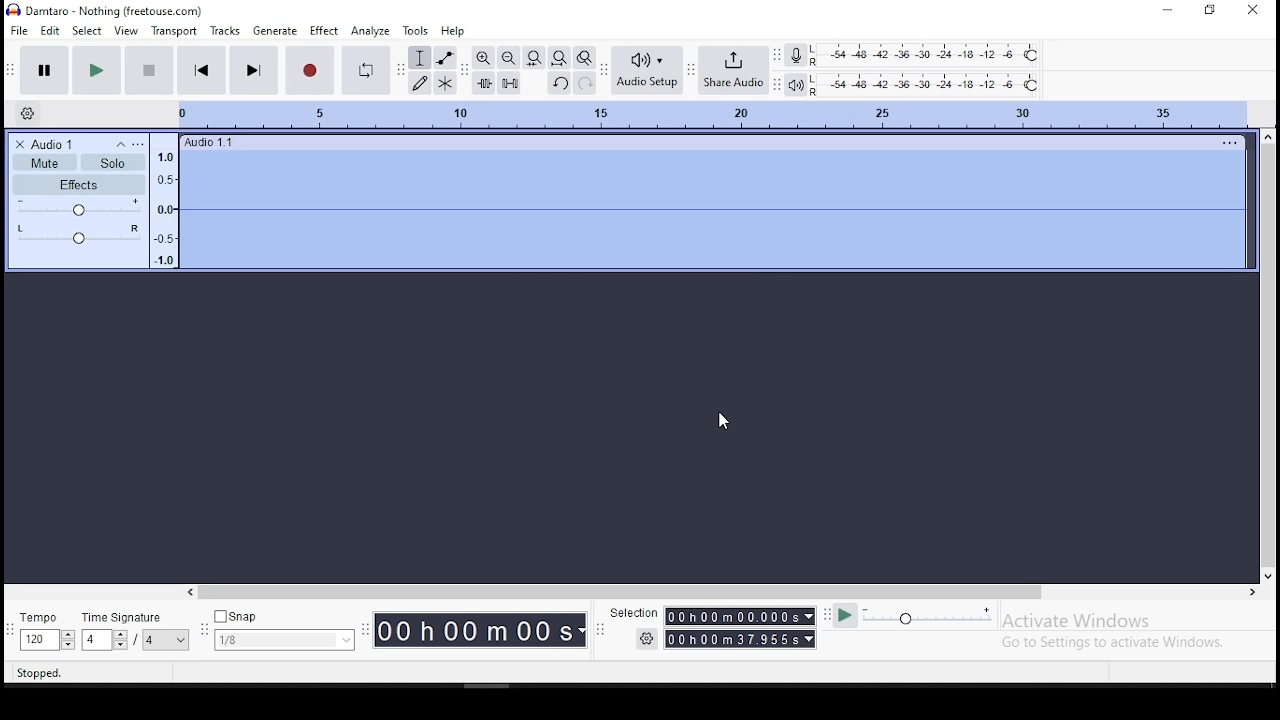 This screenshot has width=1280, height=720. I want to click on tempo, so click(37, 631).